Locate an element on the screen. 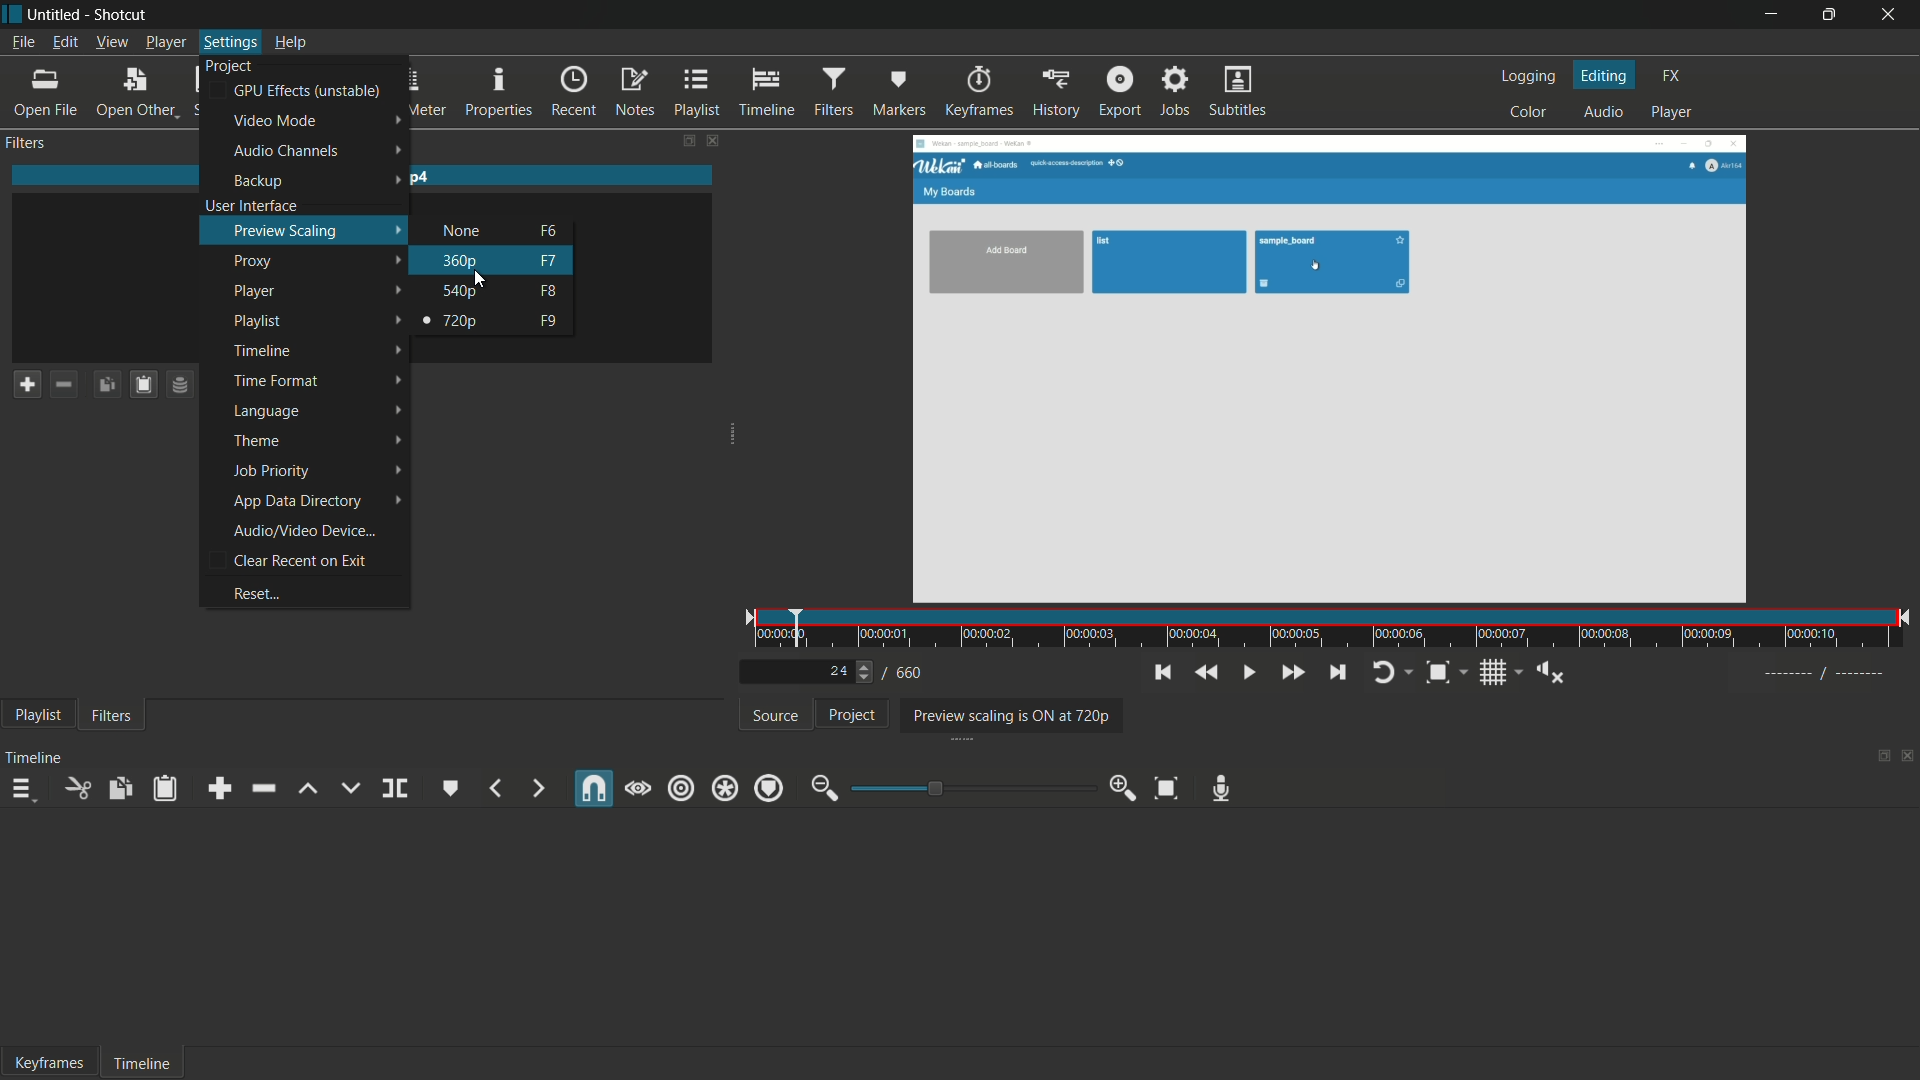  proxy is located at coordinates (256, 261).